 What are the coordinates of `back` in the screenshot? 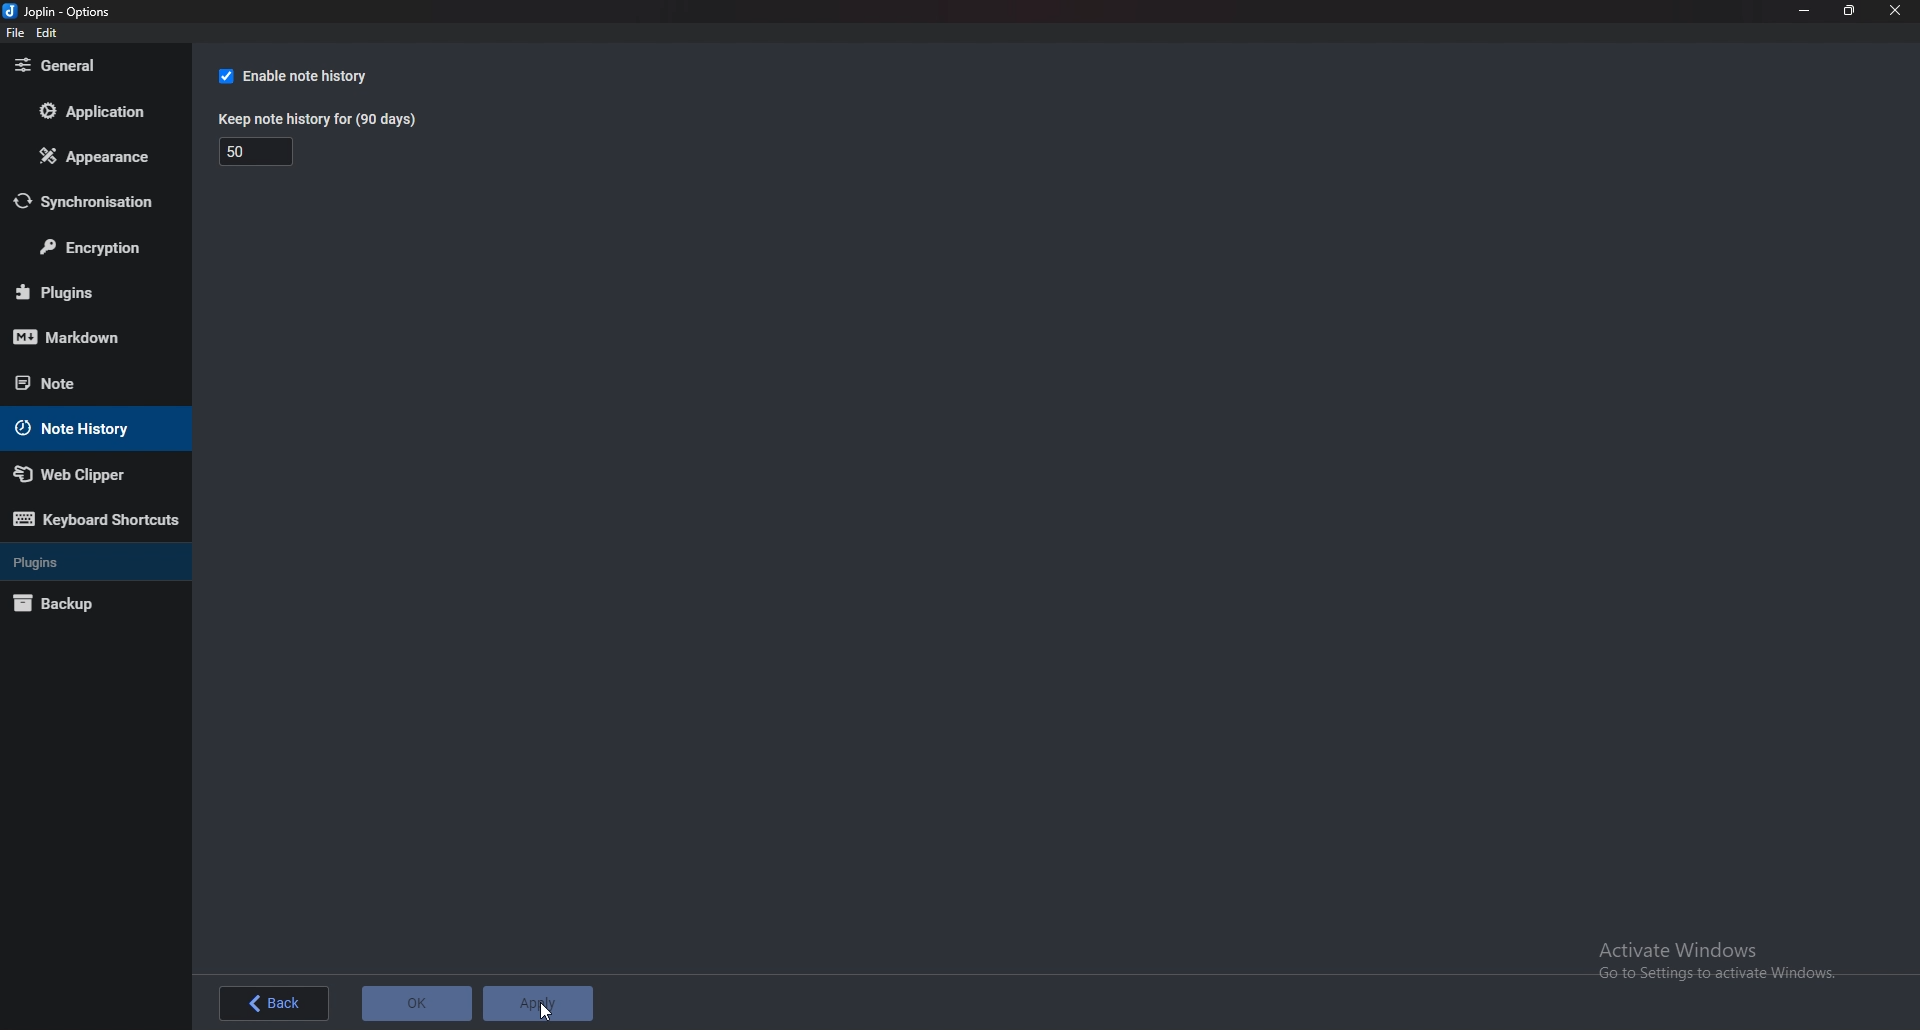 It's located at (275, 1004).